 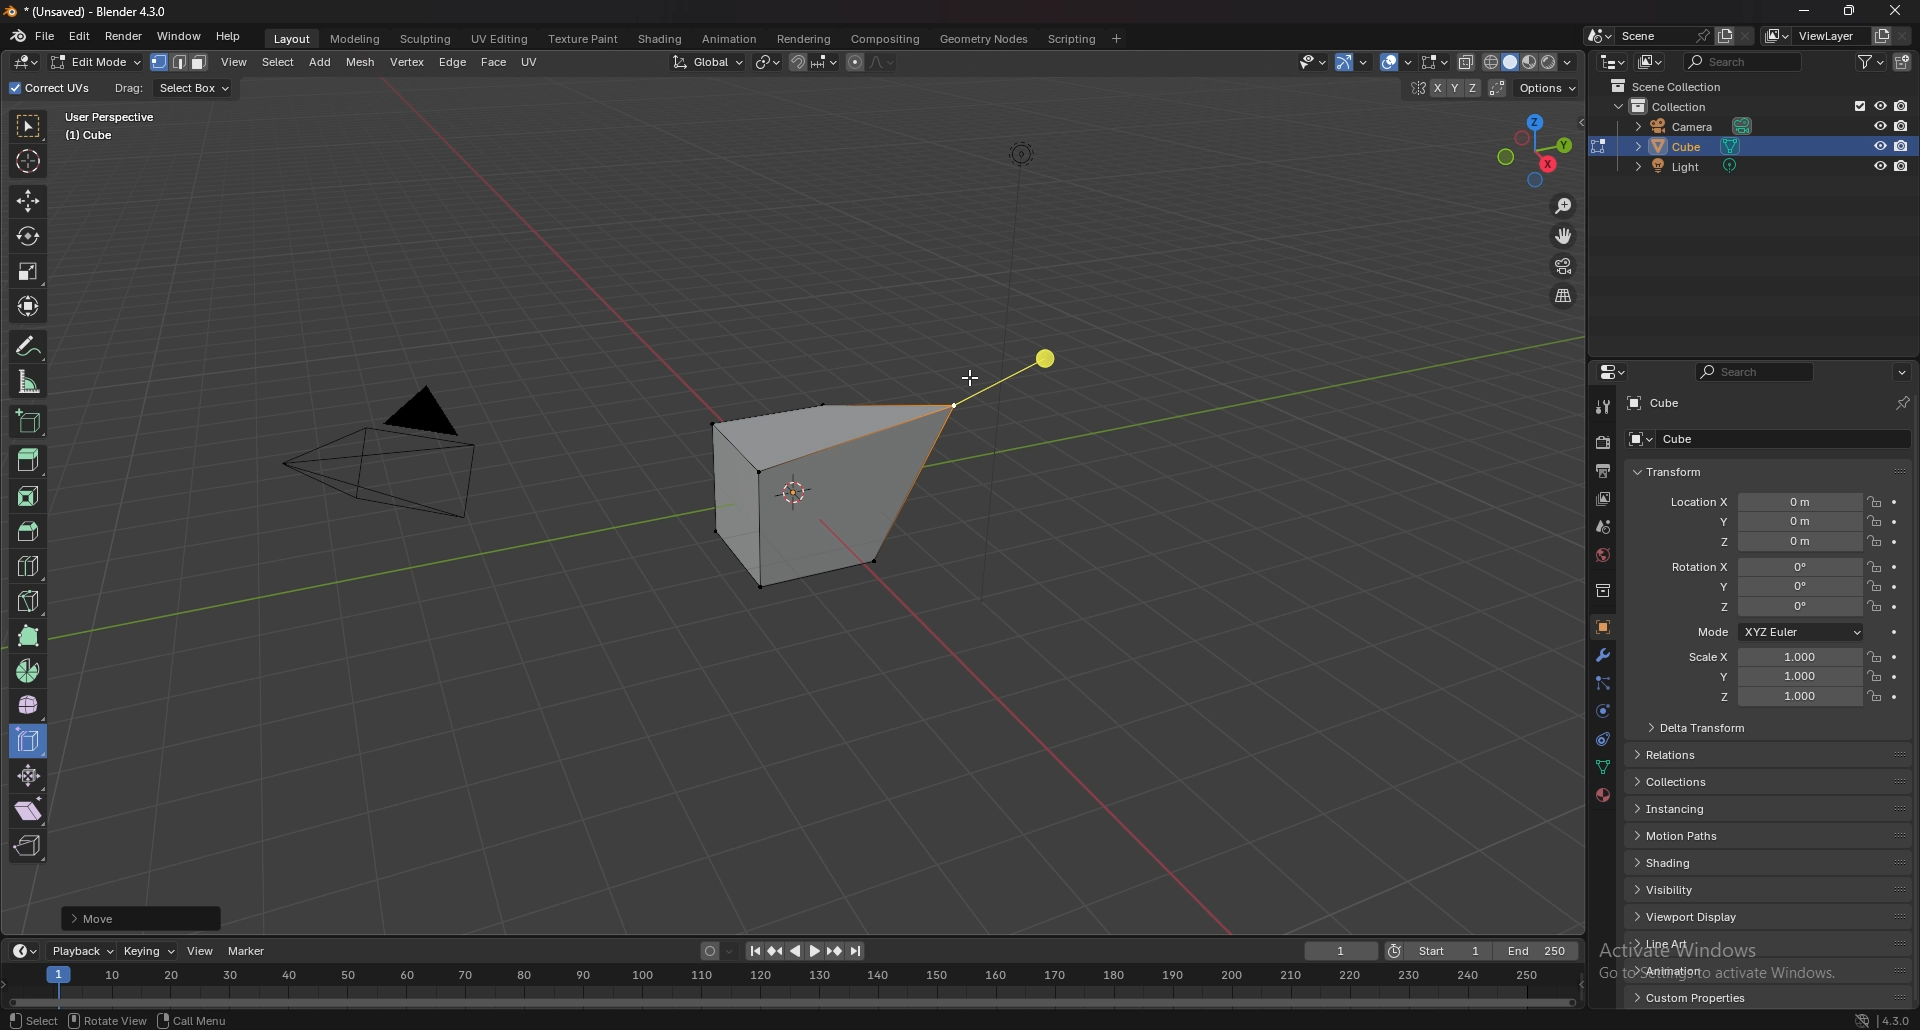 I want to click on jump to endpoint, so click(x=752, y=951).